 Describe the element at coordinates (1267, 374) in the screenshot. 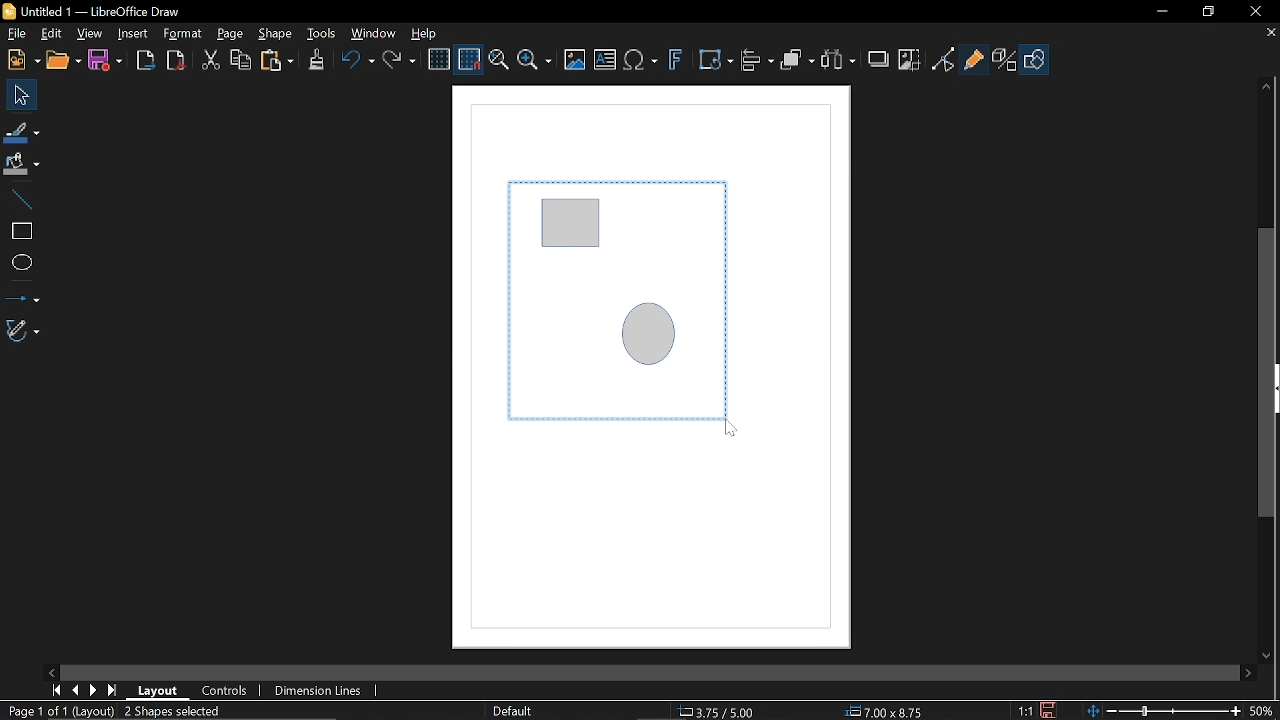

I see `Vertical scrollbar` at that location.